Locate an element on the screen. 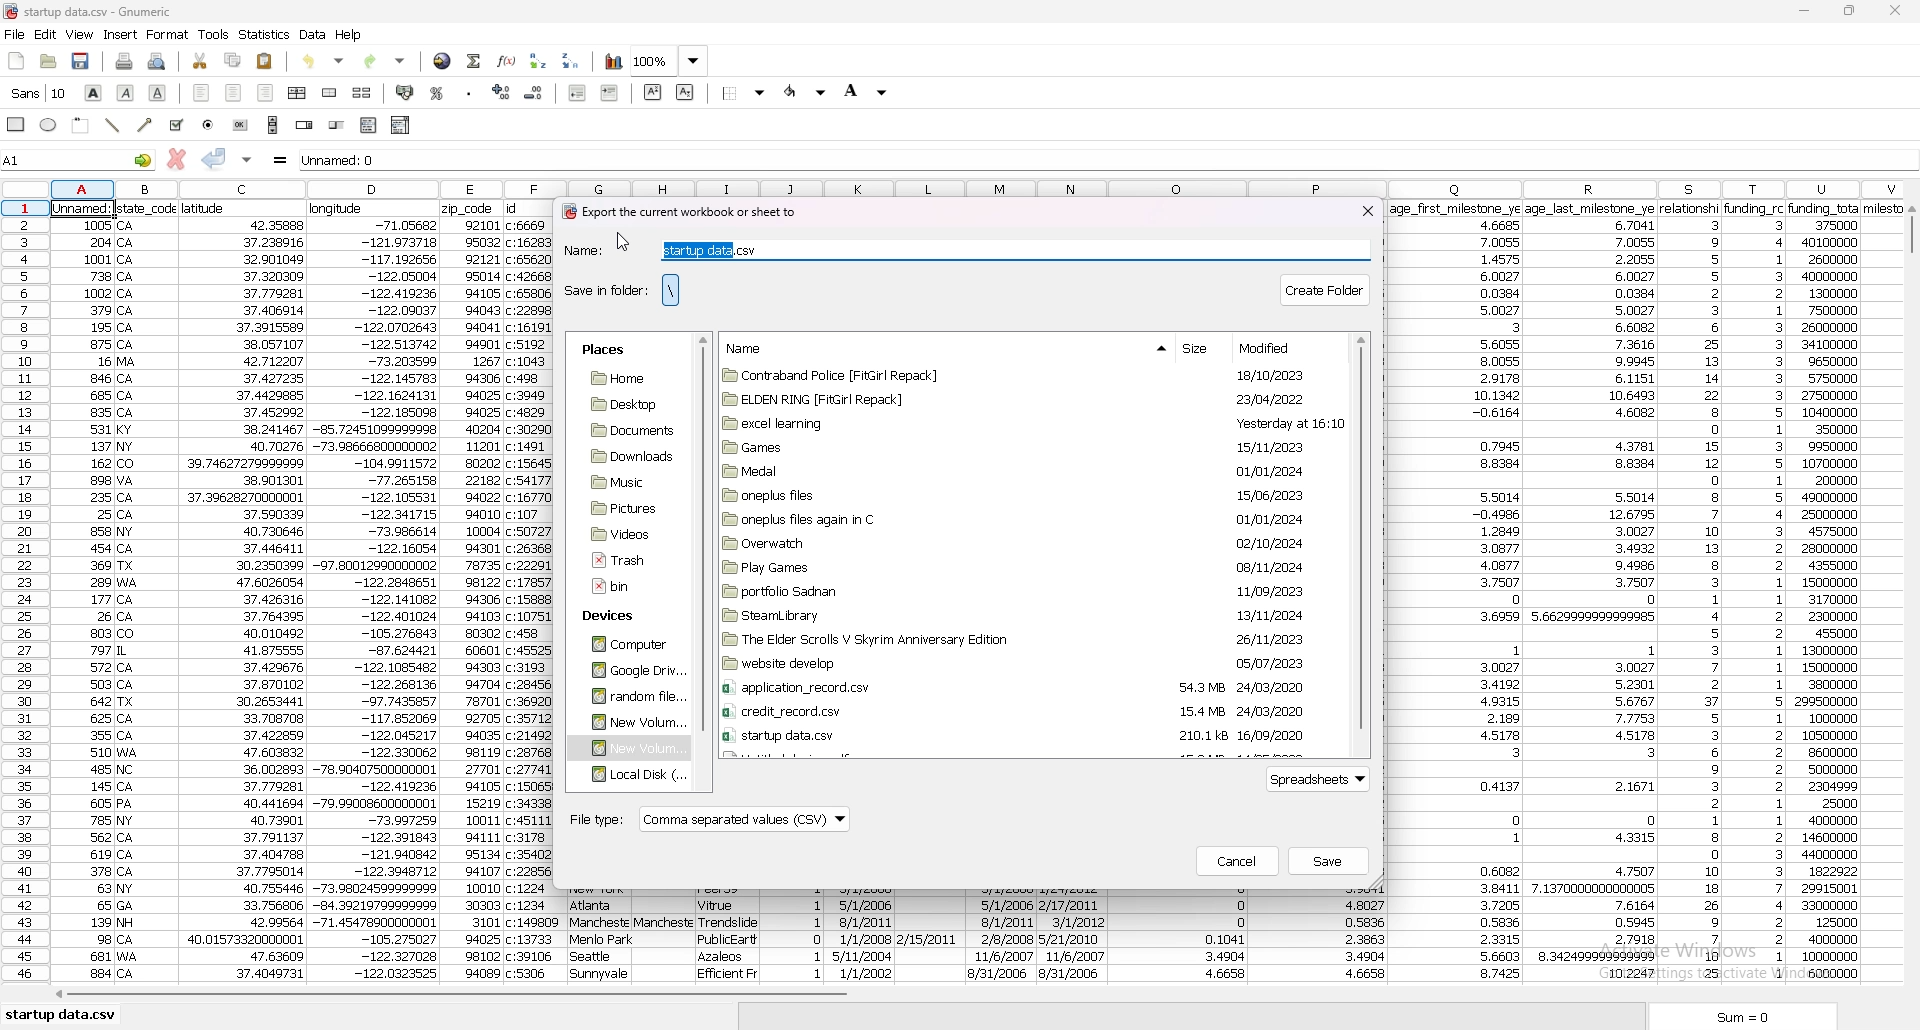 The image size is (1920, 1030). data is located at coordinates (243, 592).